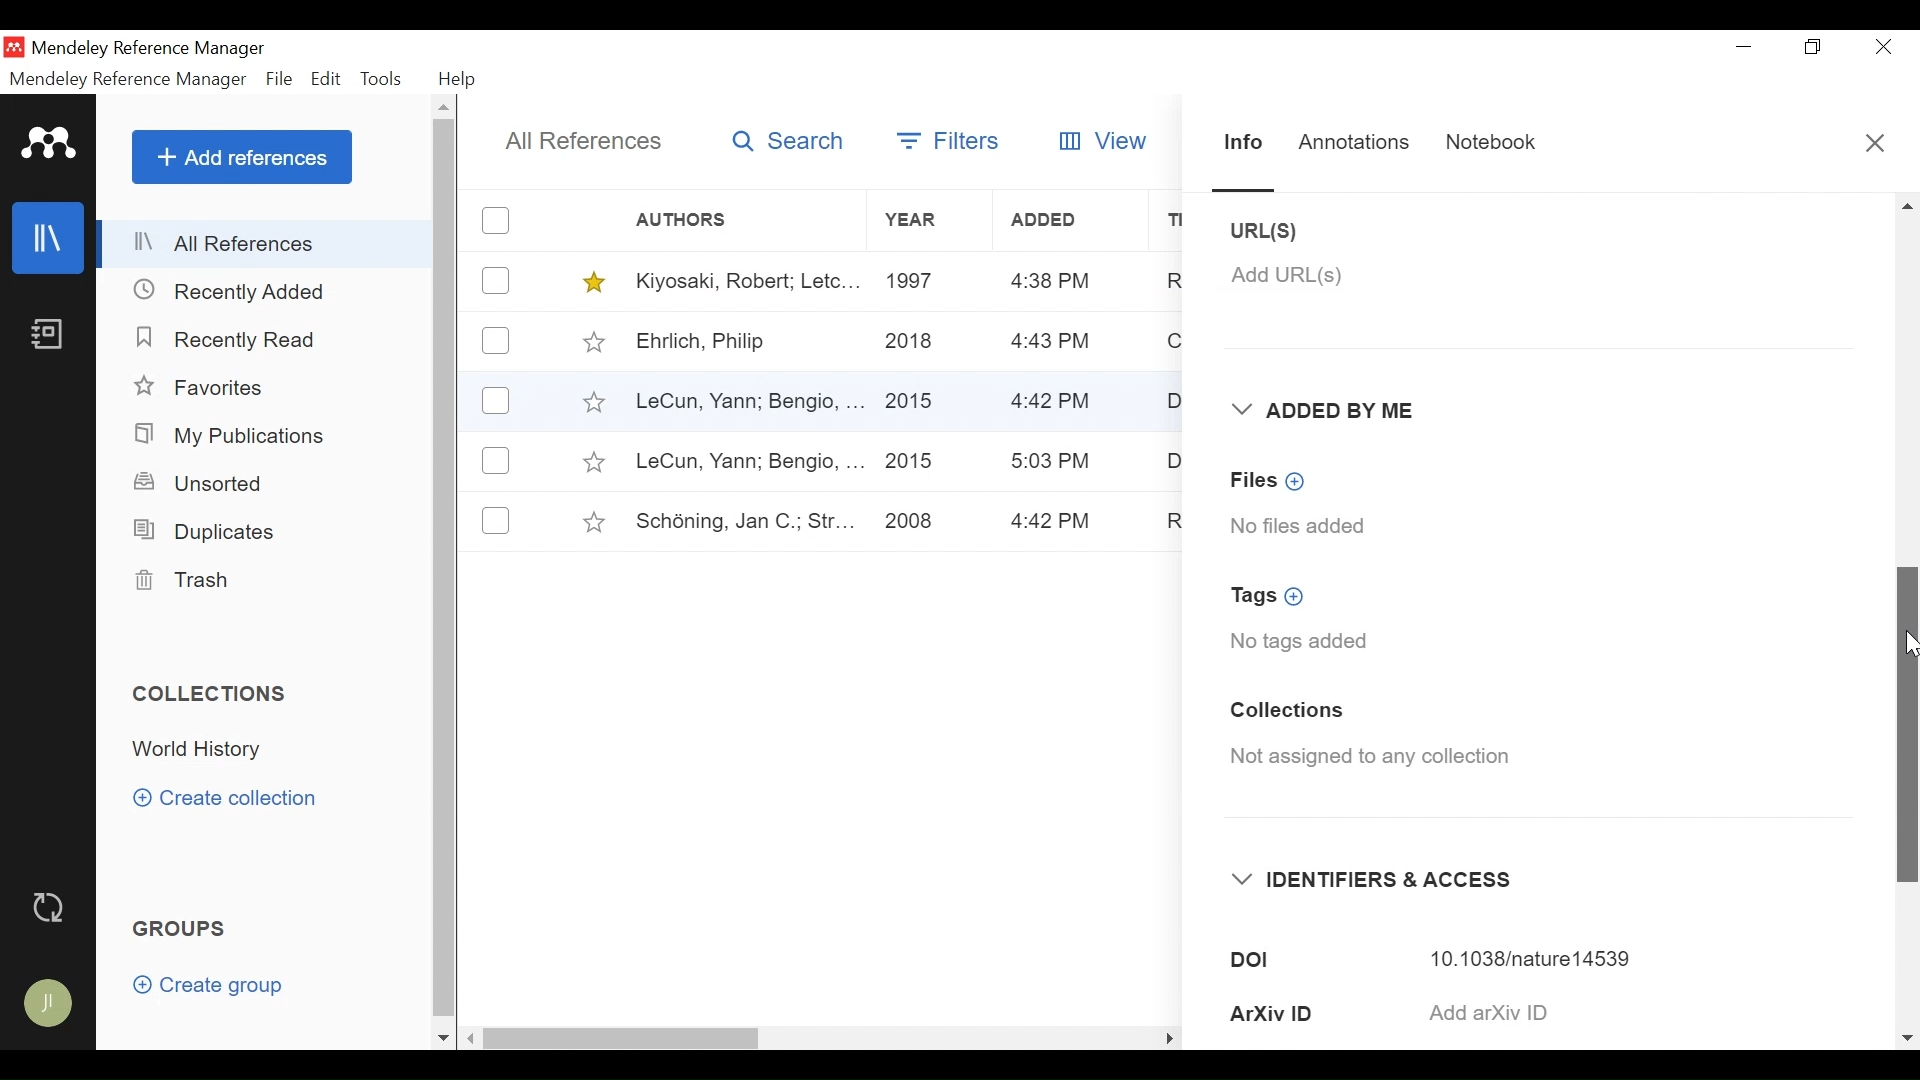 Image resolution: width=1920 pixels, height=1080 pixels. I want to click on (un)select, so click(496, 402).